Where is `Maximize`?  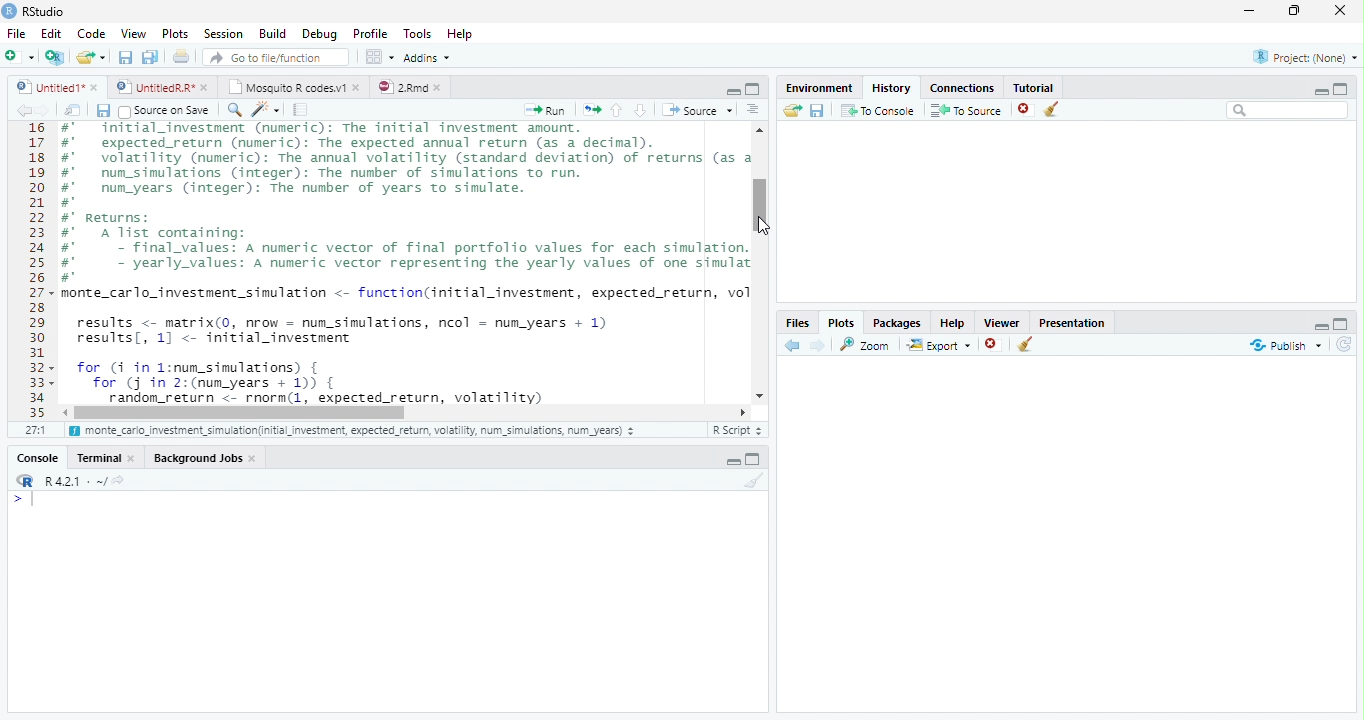
Maximize is located at coordinates (1299, 12).